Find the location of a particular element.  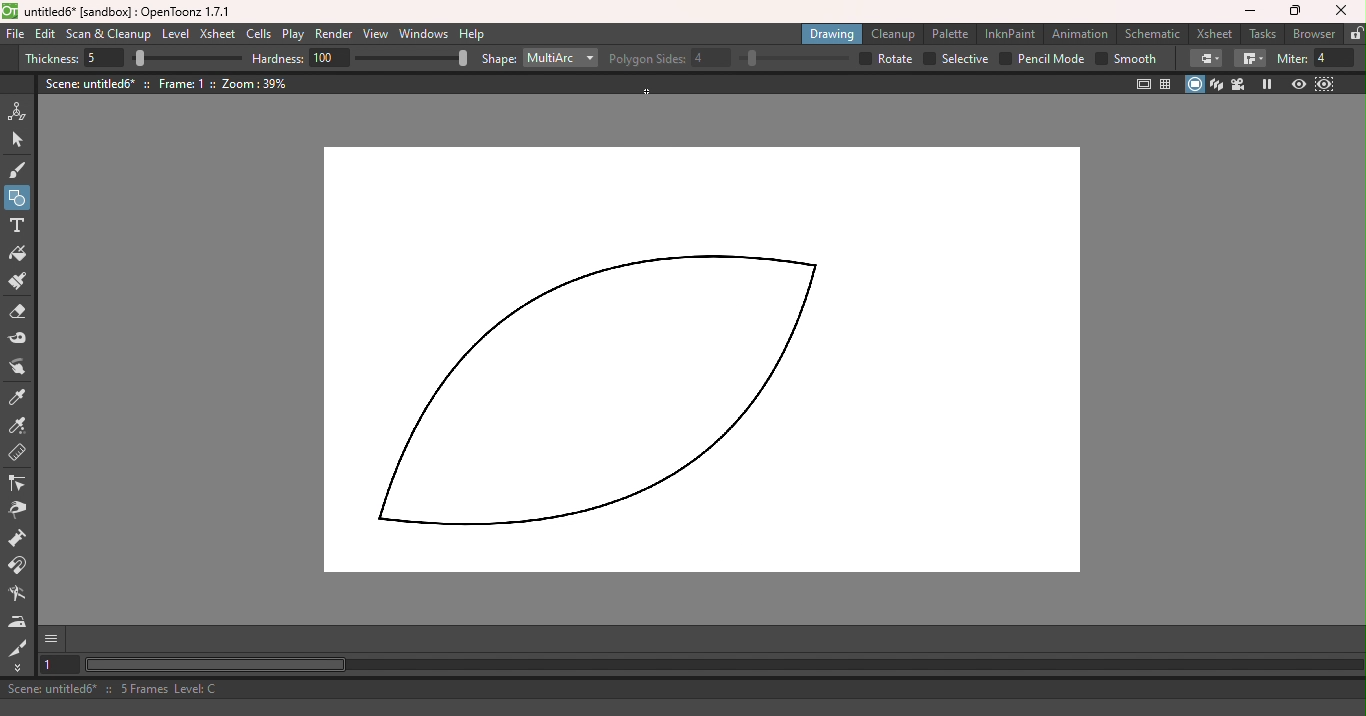

3D view is located at coordinates (1217, 84).